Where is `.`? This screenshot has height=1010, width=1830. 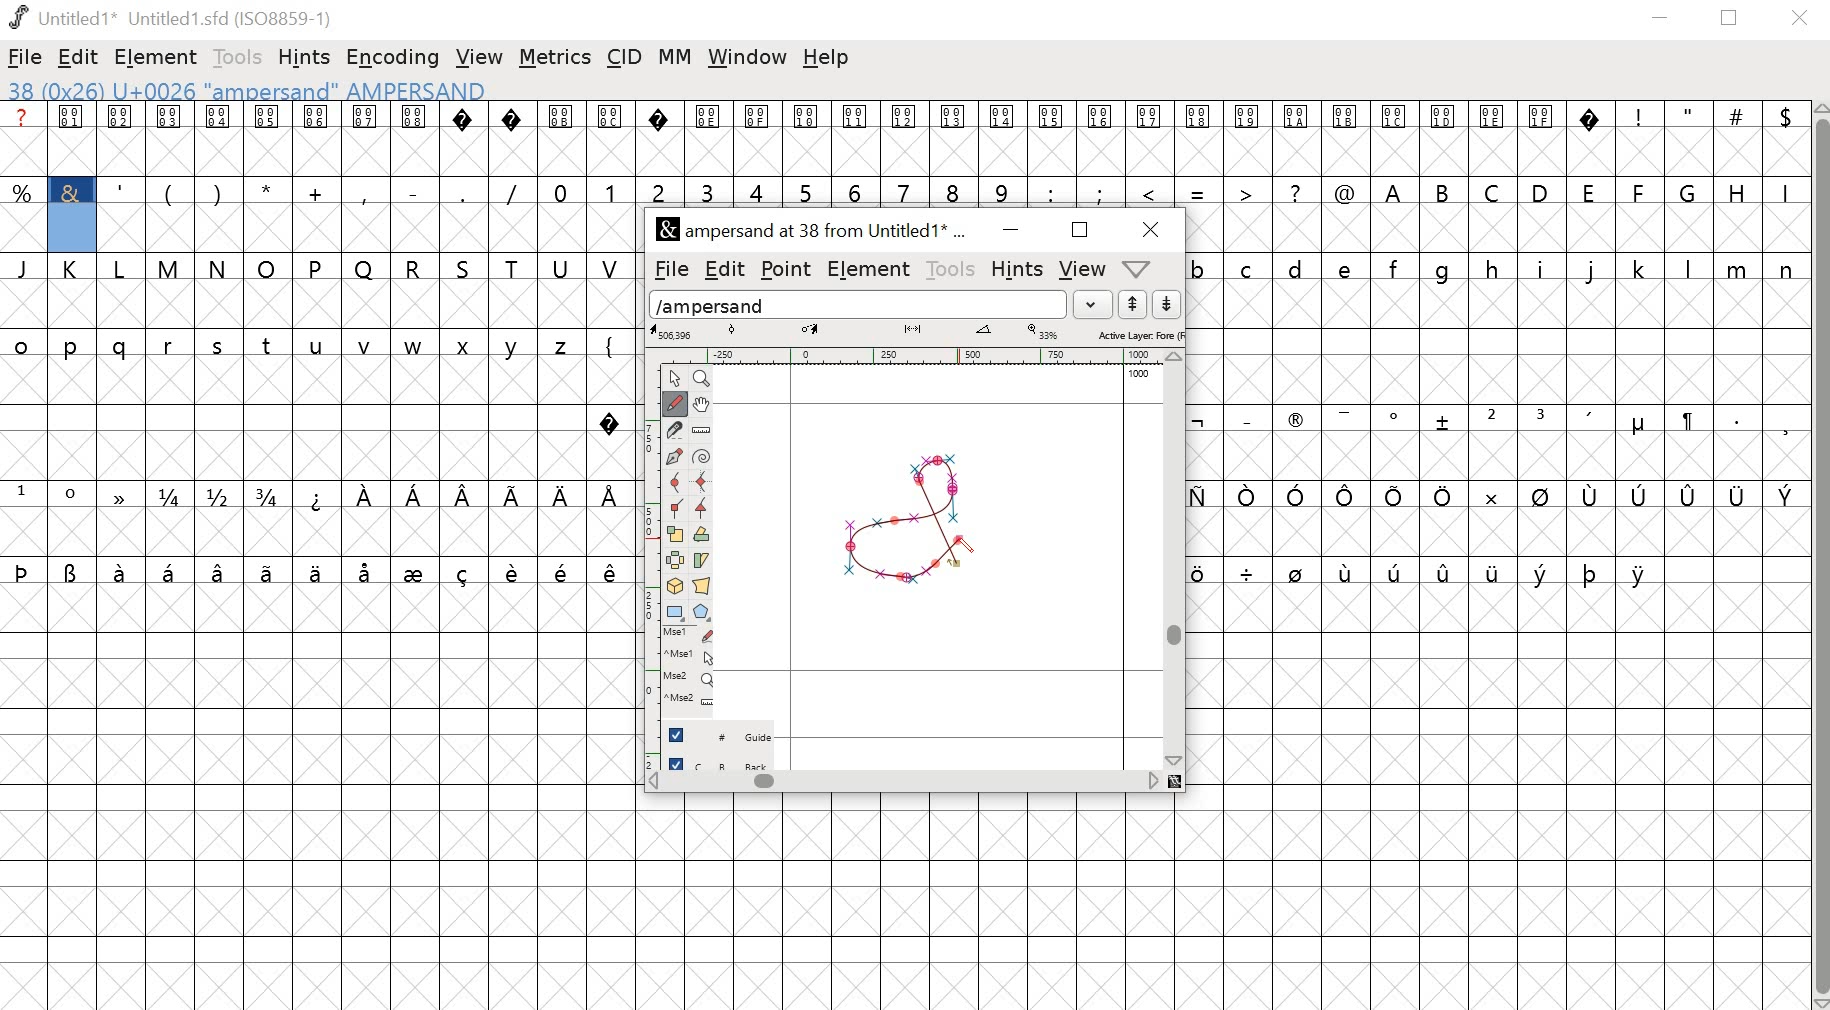
. is located at coordinates (461, 191).